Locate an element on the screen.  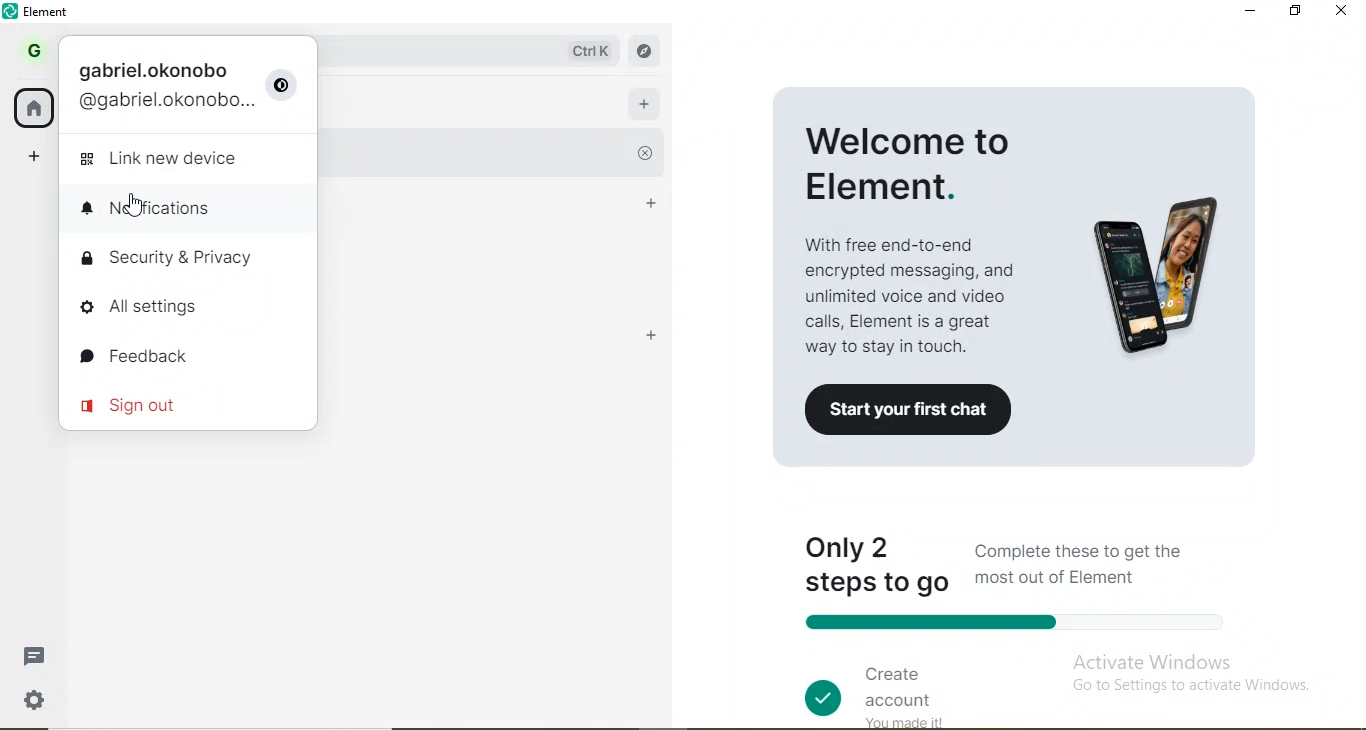
cursor is located at coordinates (137, 204).